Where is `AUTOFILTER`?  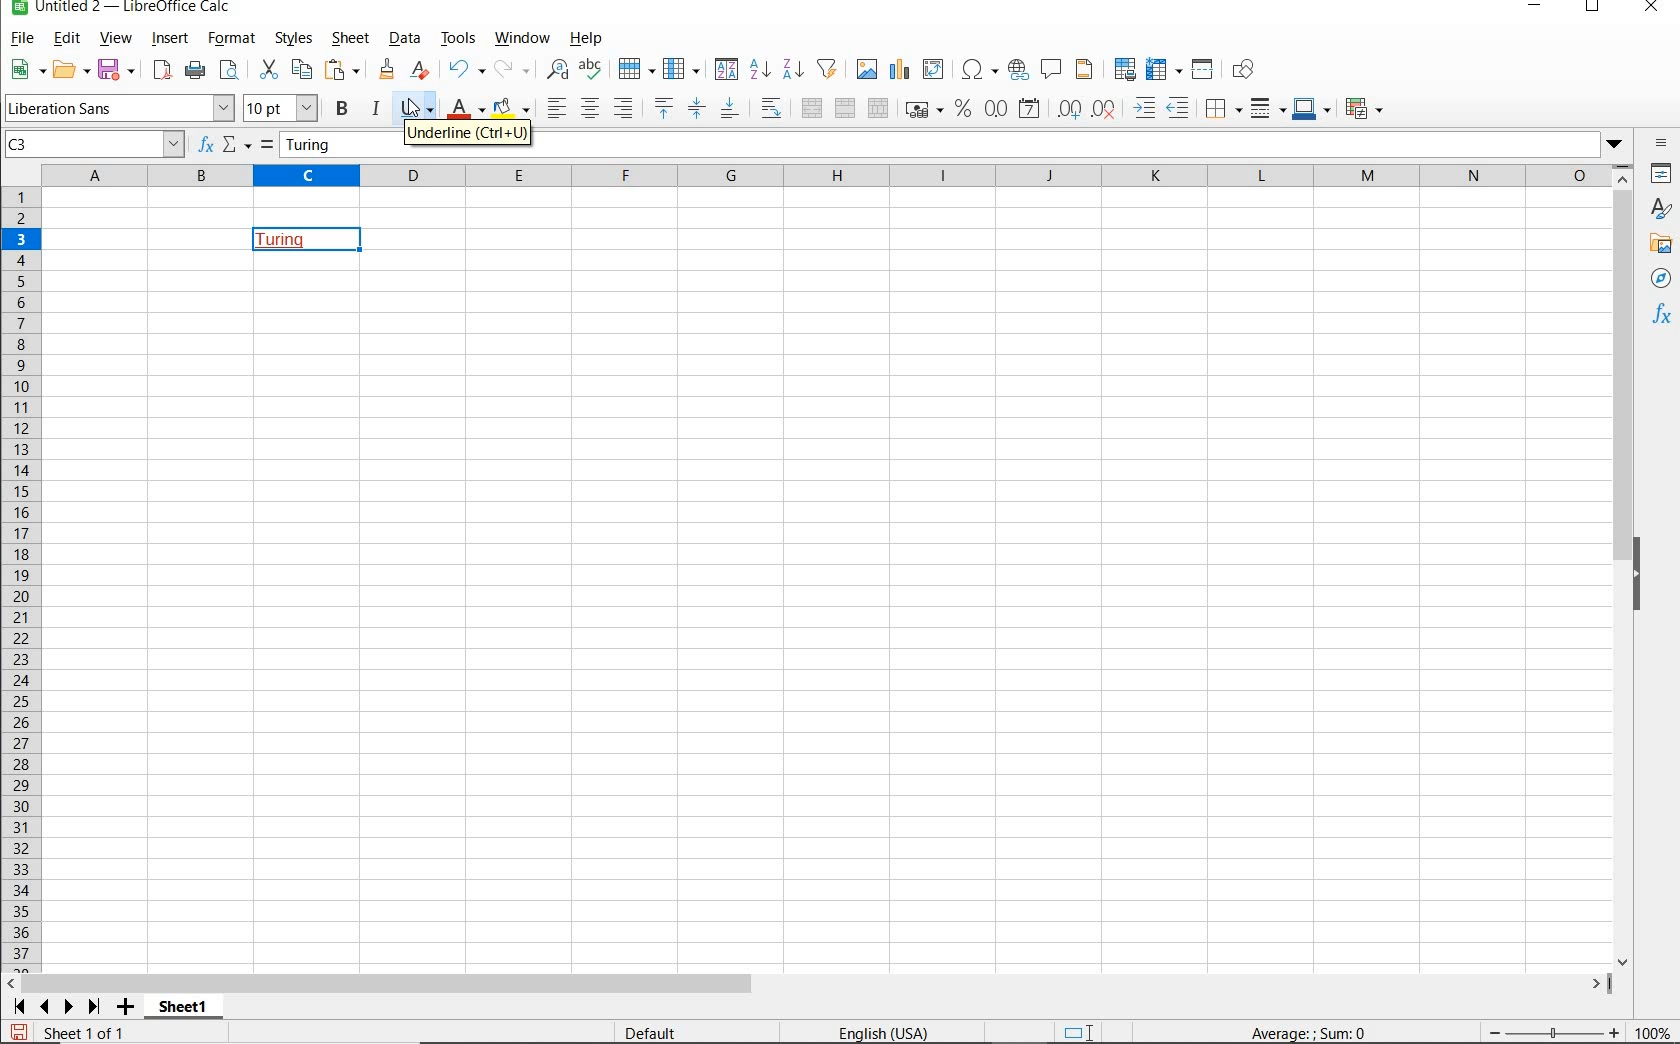
AUTOFILTER is located at coordinates (827, 70).